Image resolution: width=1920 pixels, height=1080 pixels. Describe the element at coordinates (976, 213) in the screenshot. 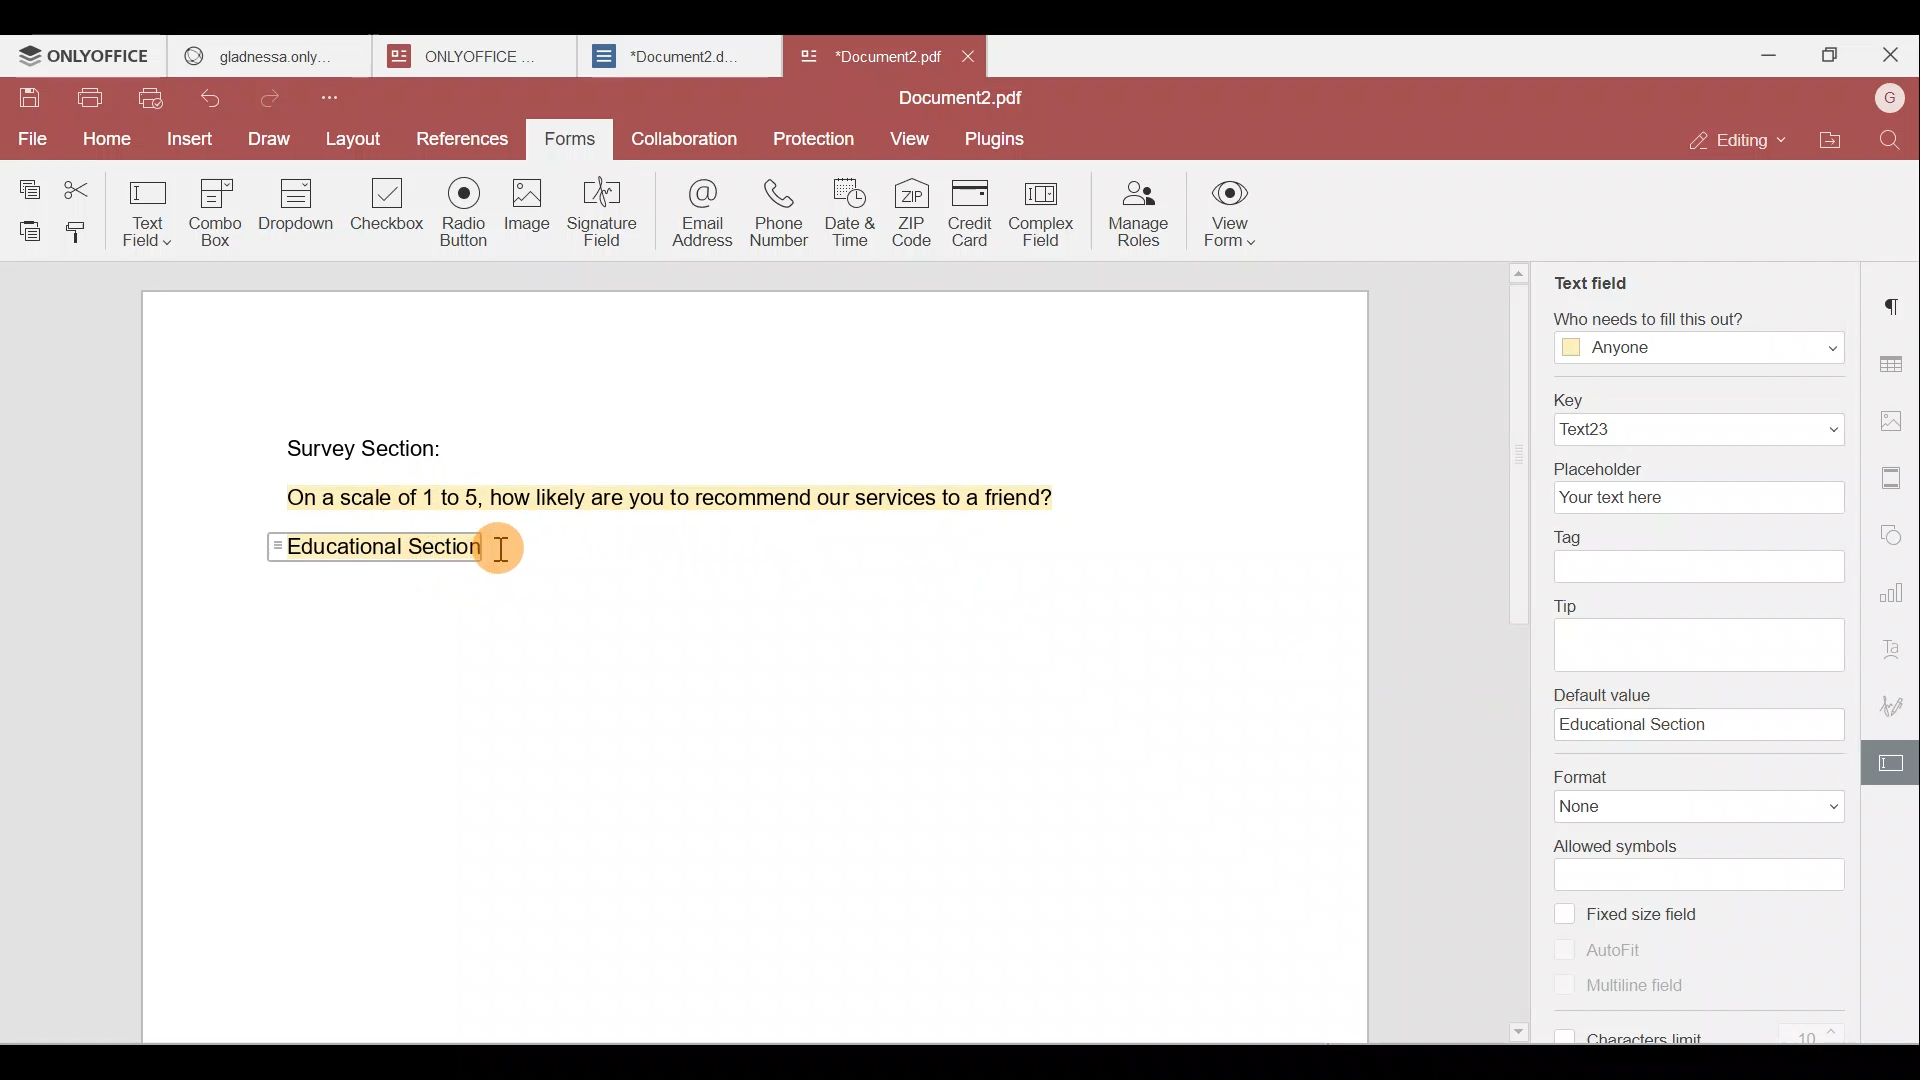

I see `Credit card` at that location.